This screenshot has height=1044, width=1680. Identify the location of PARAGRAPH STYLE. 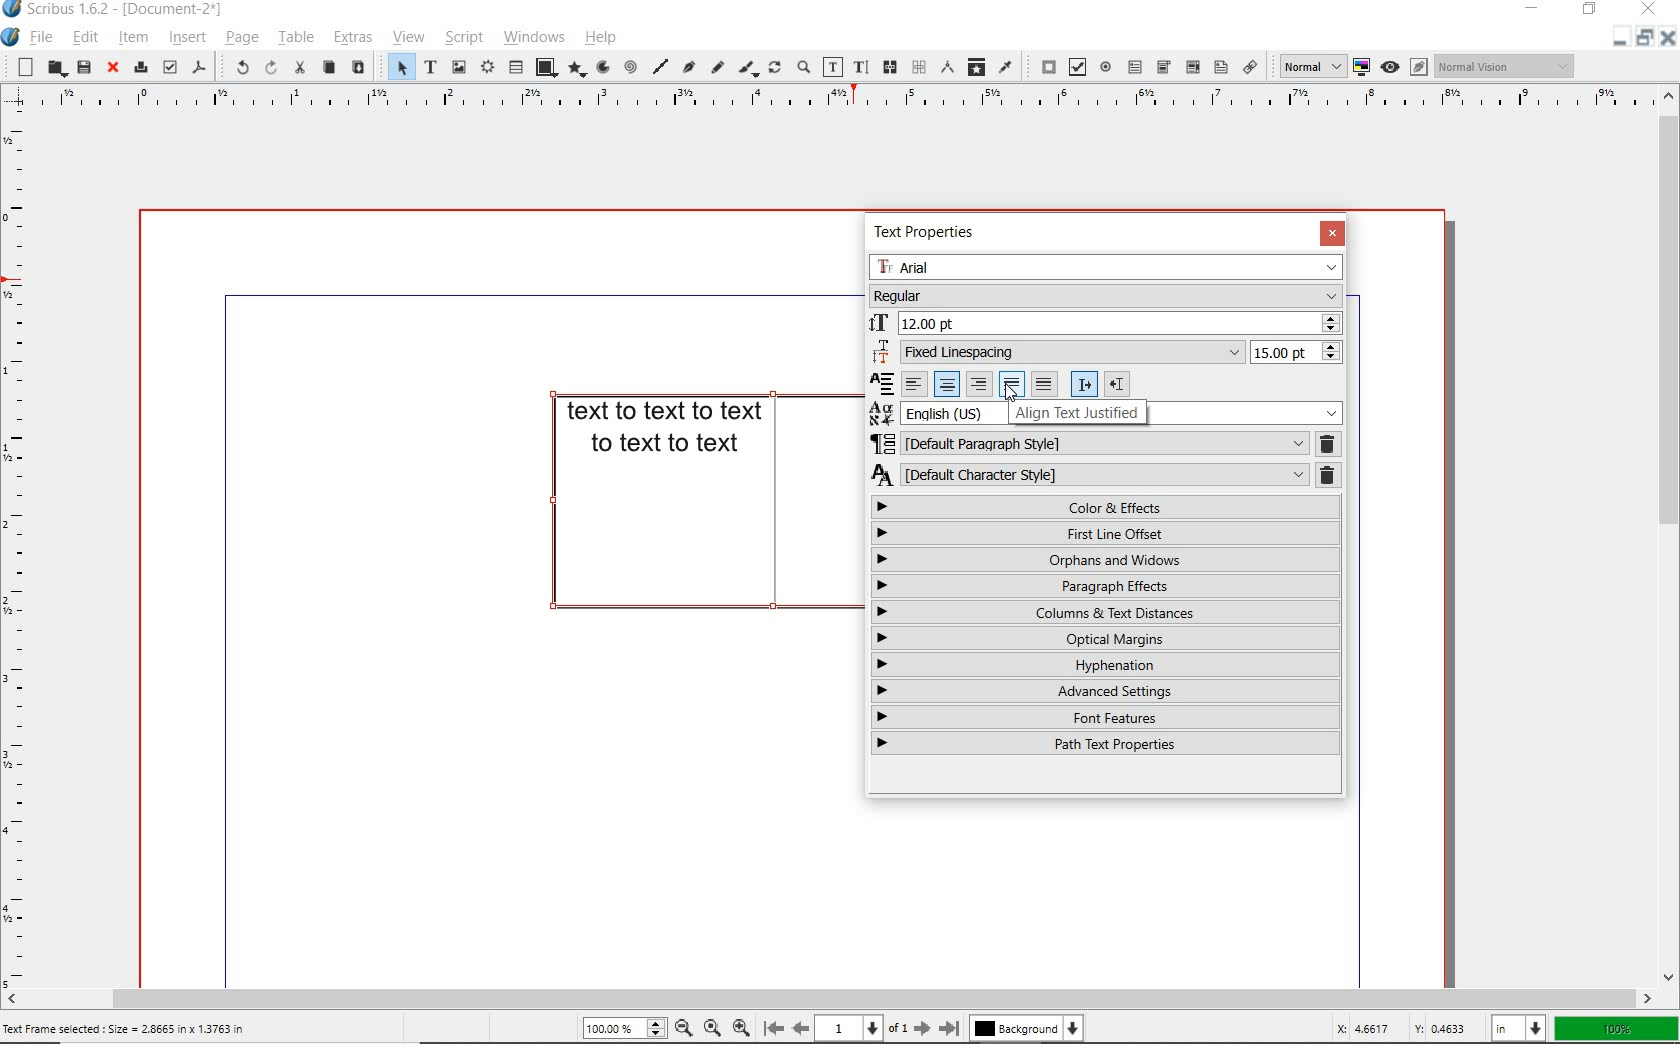
(1089, 441).